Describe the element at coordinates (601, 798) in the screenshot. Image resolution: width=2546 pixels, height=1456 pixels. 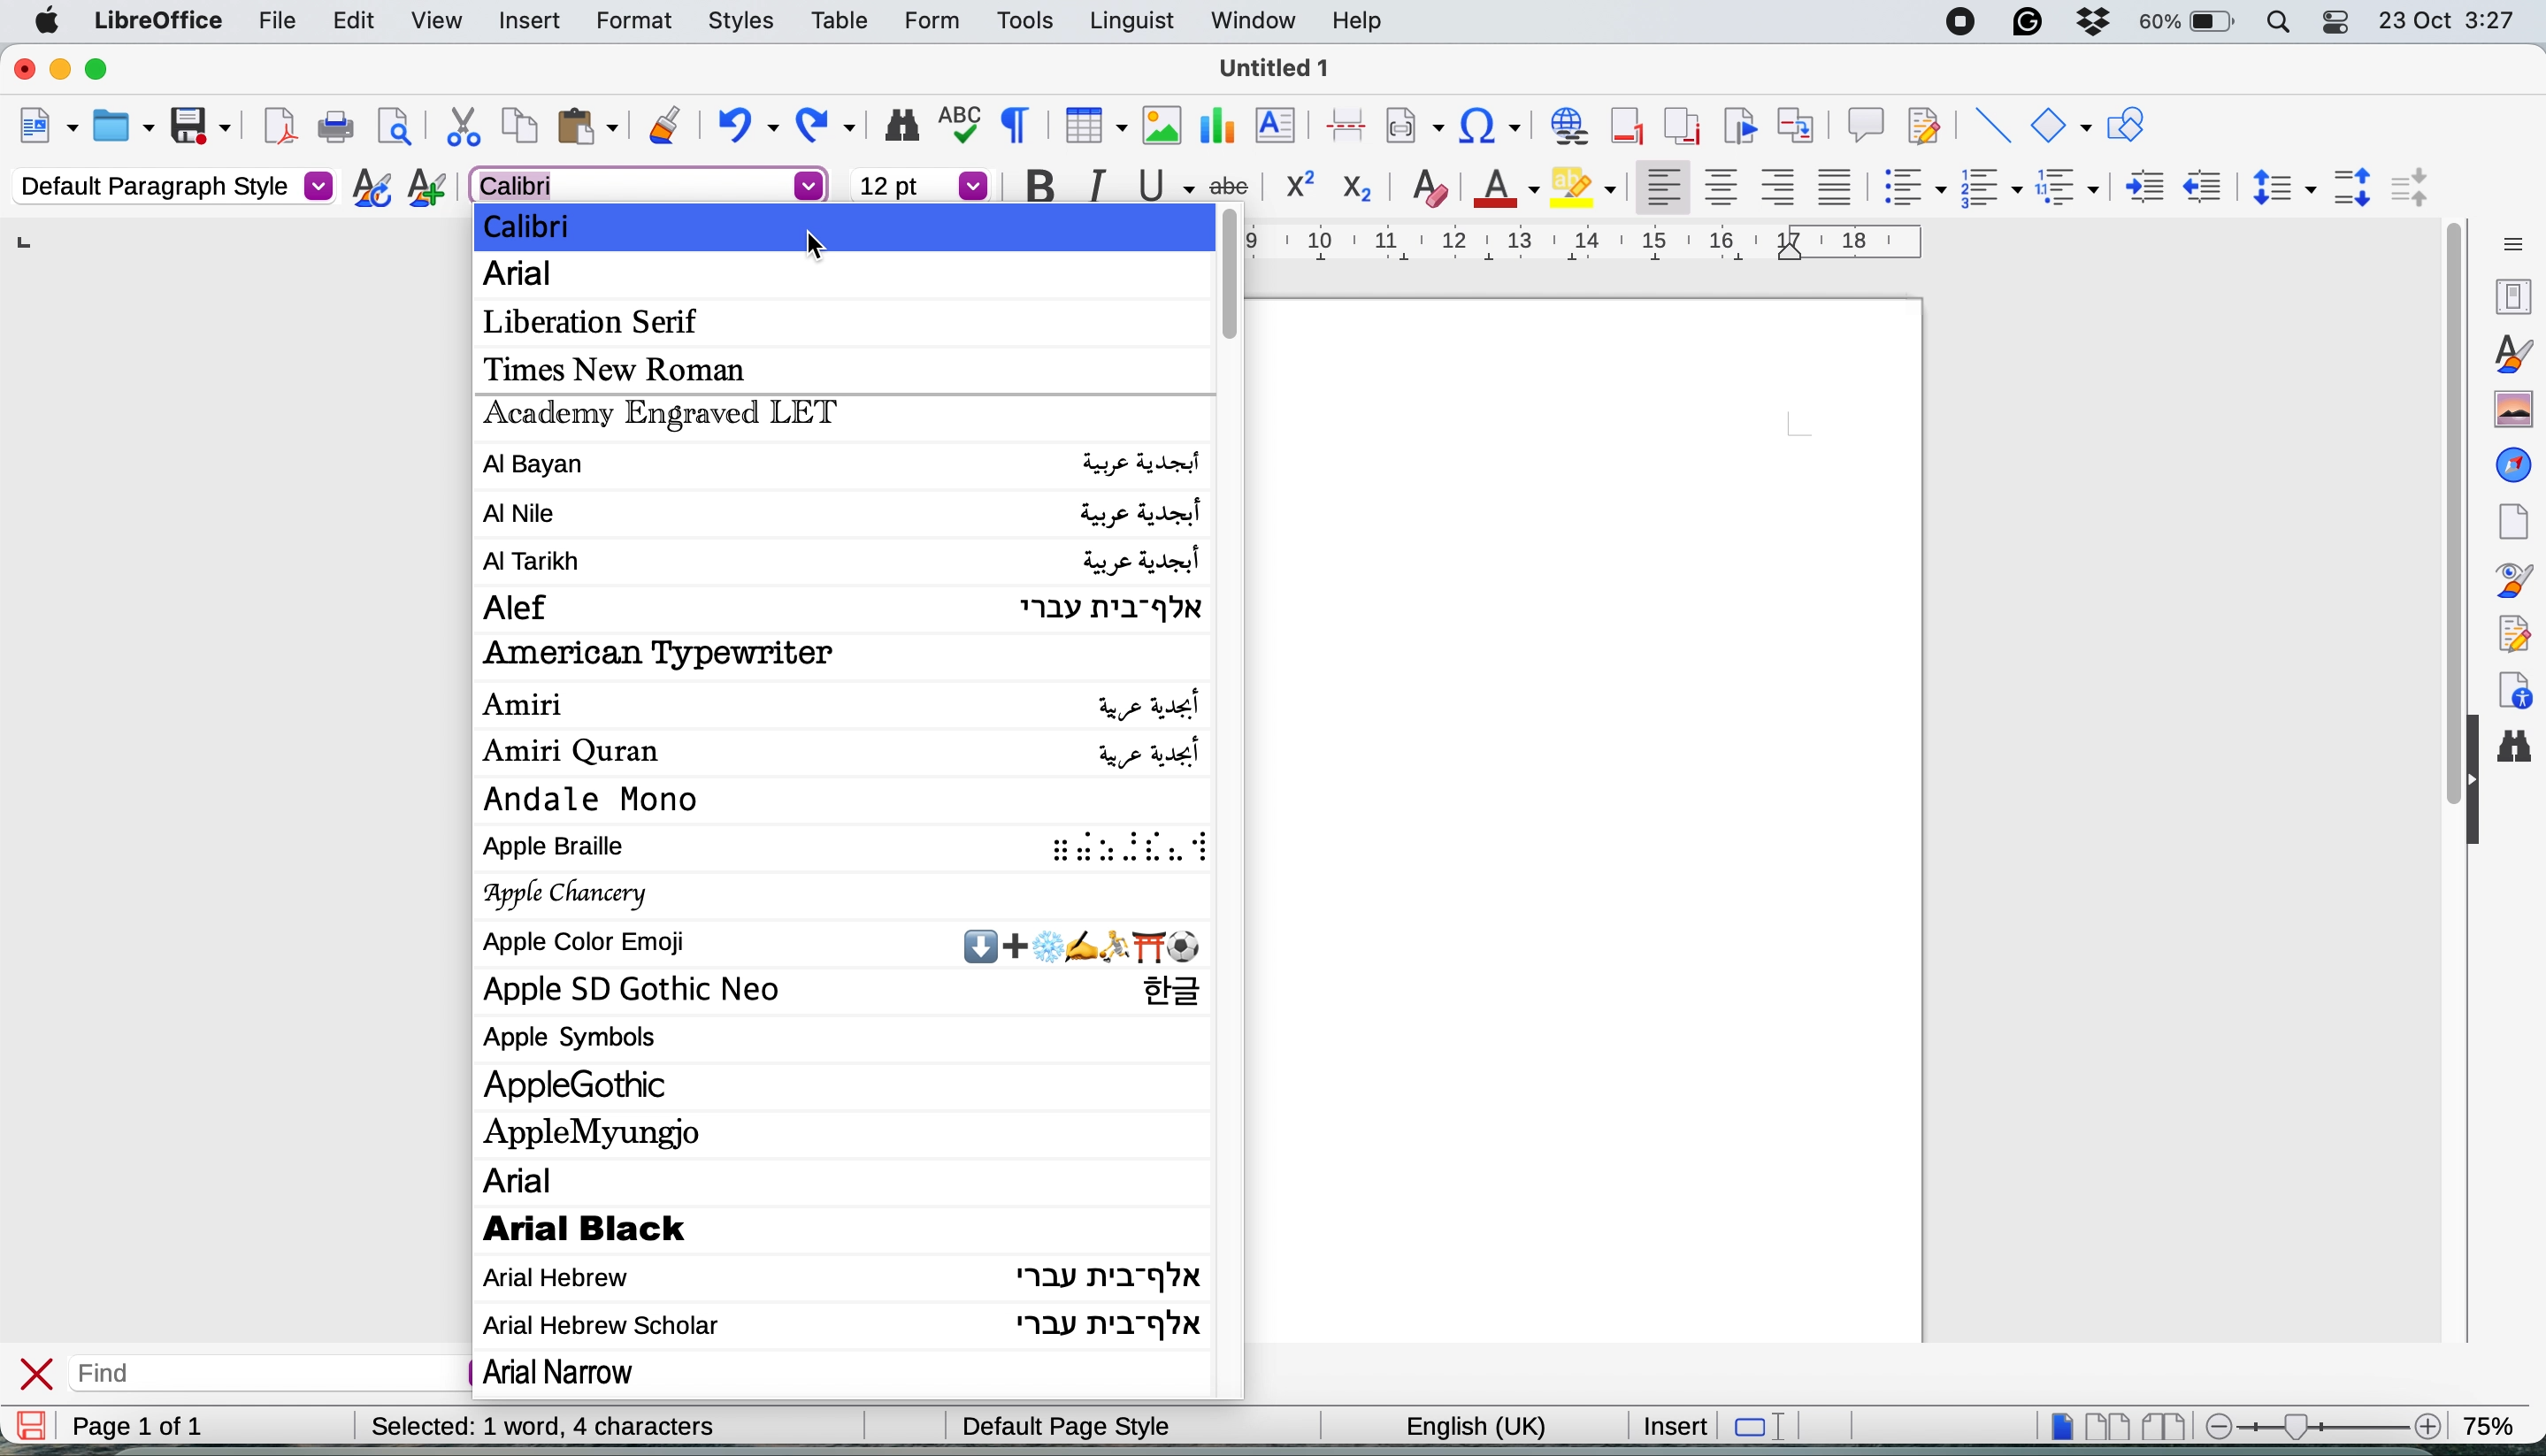
I see `andale mono` at that location.